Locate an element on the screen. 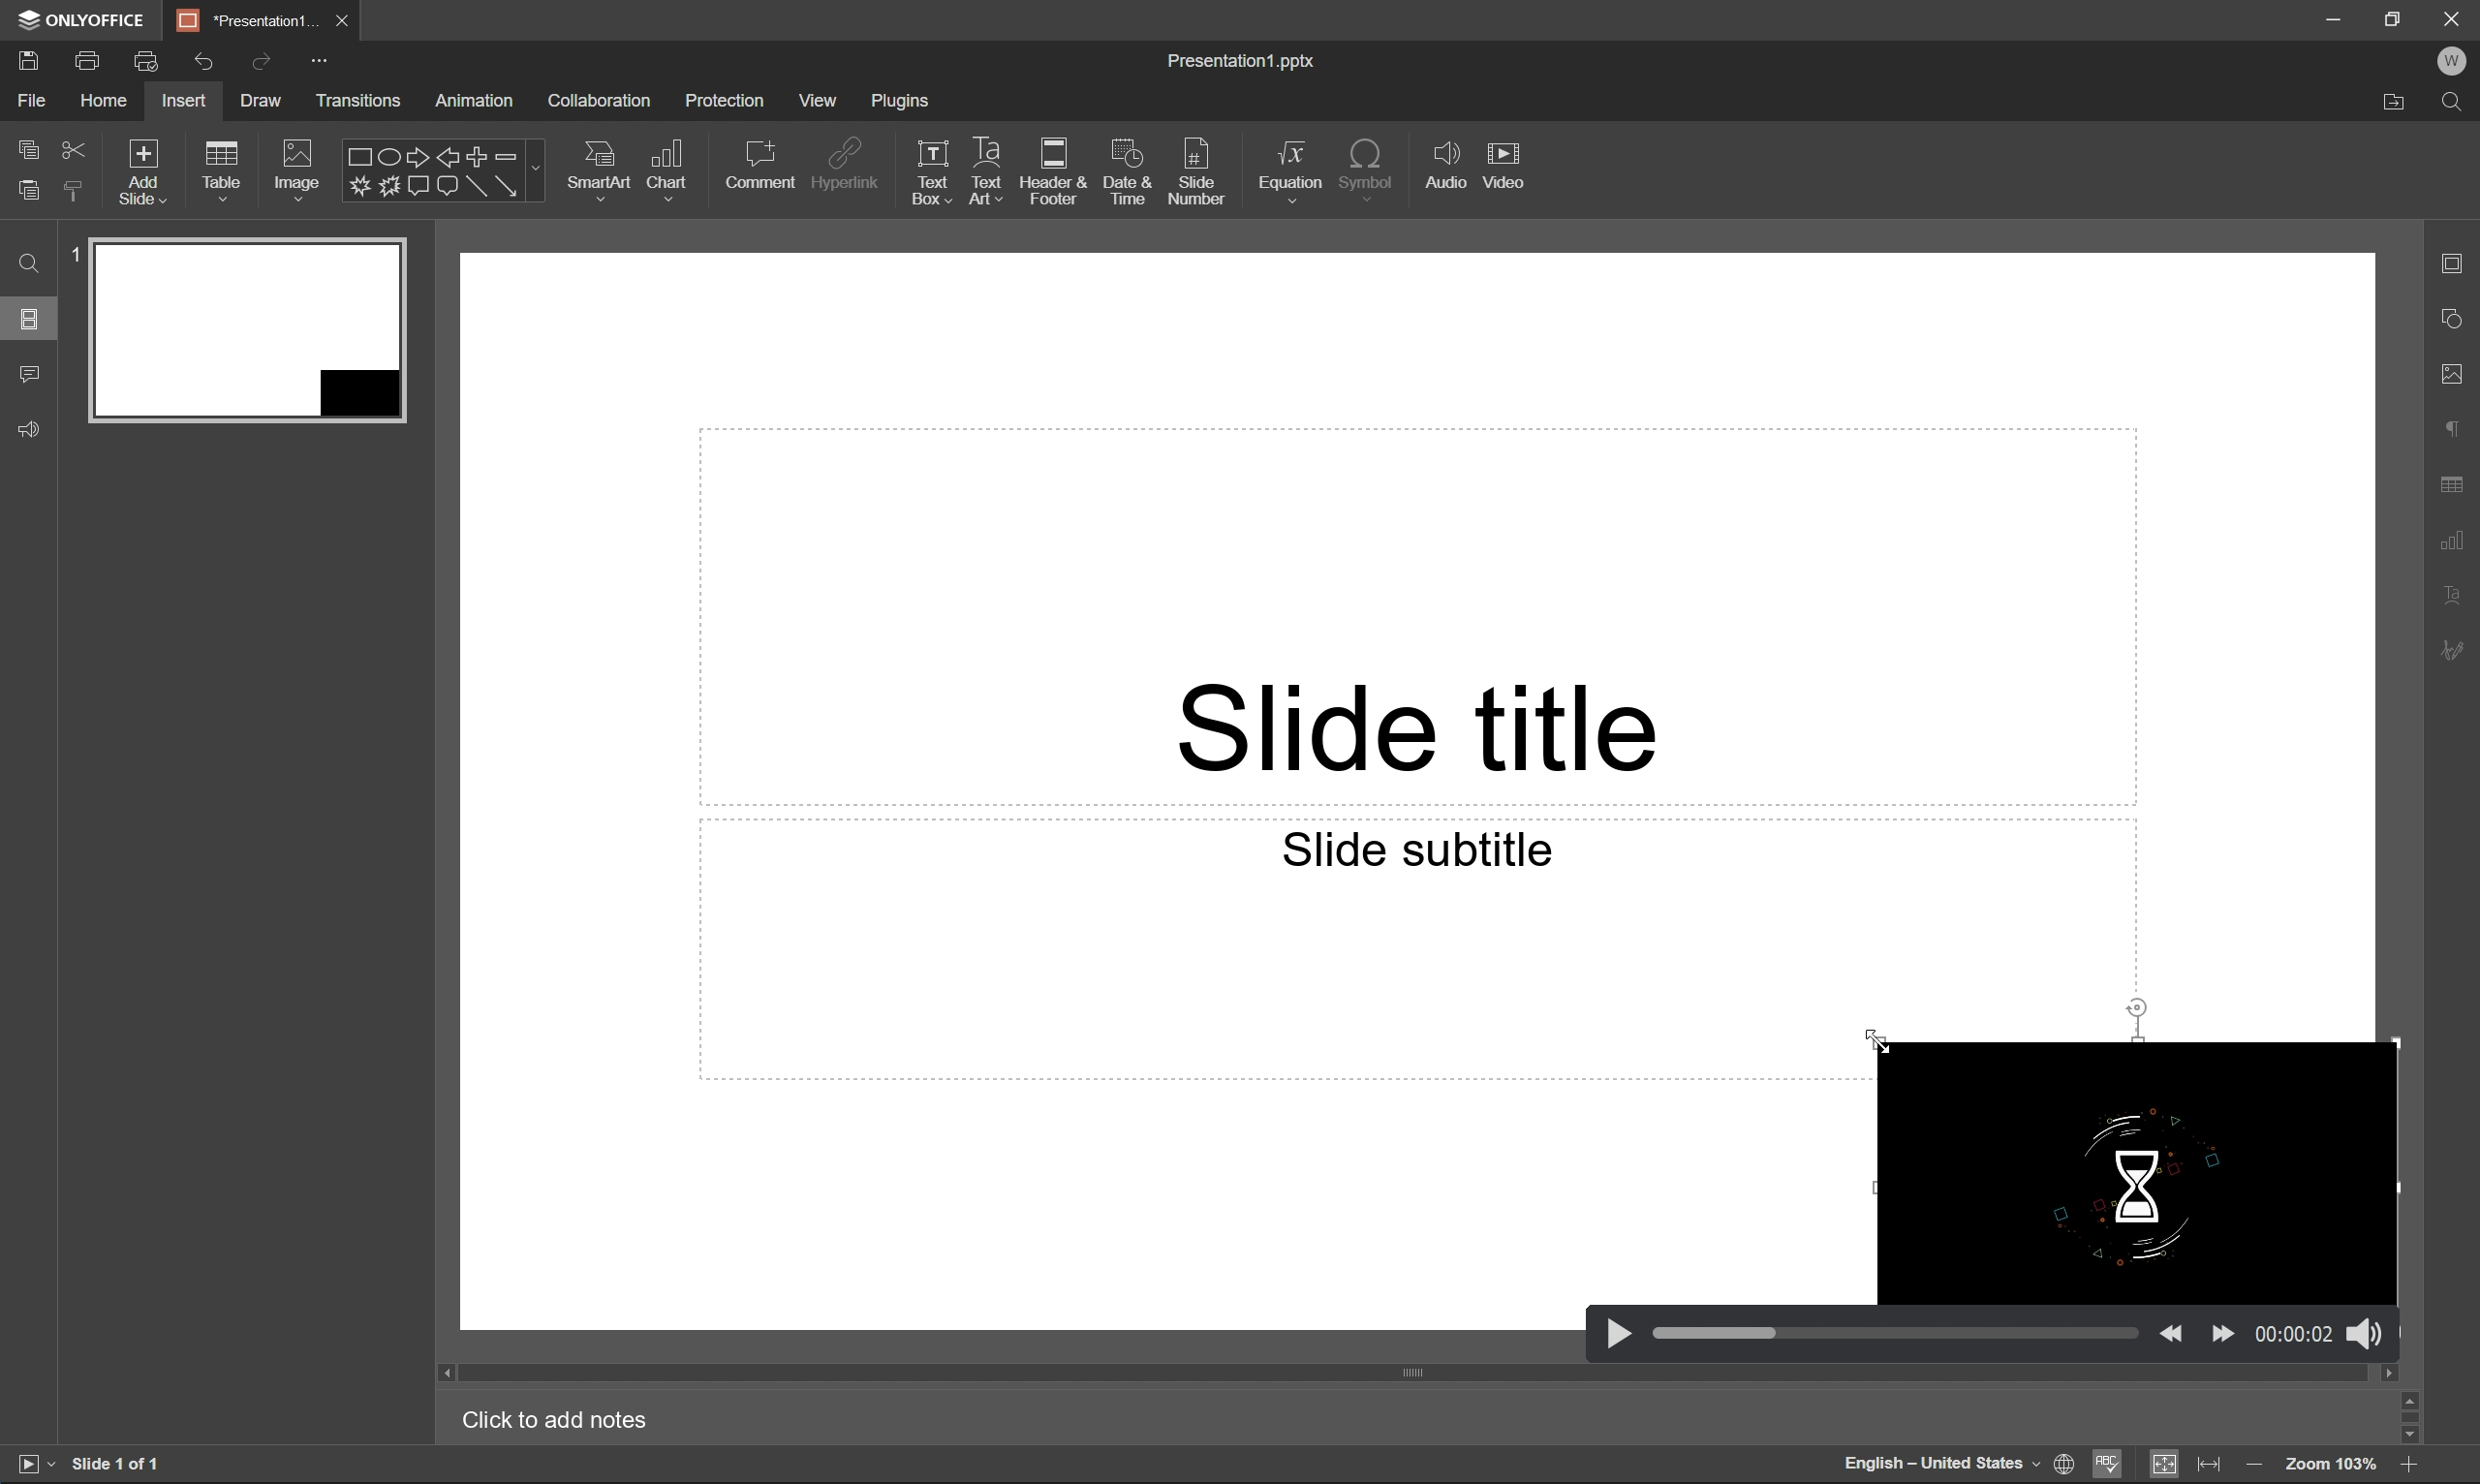 Image resolution: width=2480 pixels, height=1484 pixels. *Percentage is located at coordinates (250, 18).